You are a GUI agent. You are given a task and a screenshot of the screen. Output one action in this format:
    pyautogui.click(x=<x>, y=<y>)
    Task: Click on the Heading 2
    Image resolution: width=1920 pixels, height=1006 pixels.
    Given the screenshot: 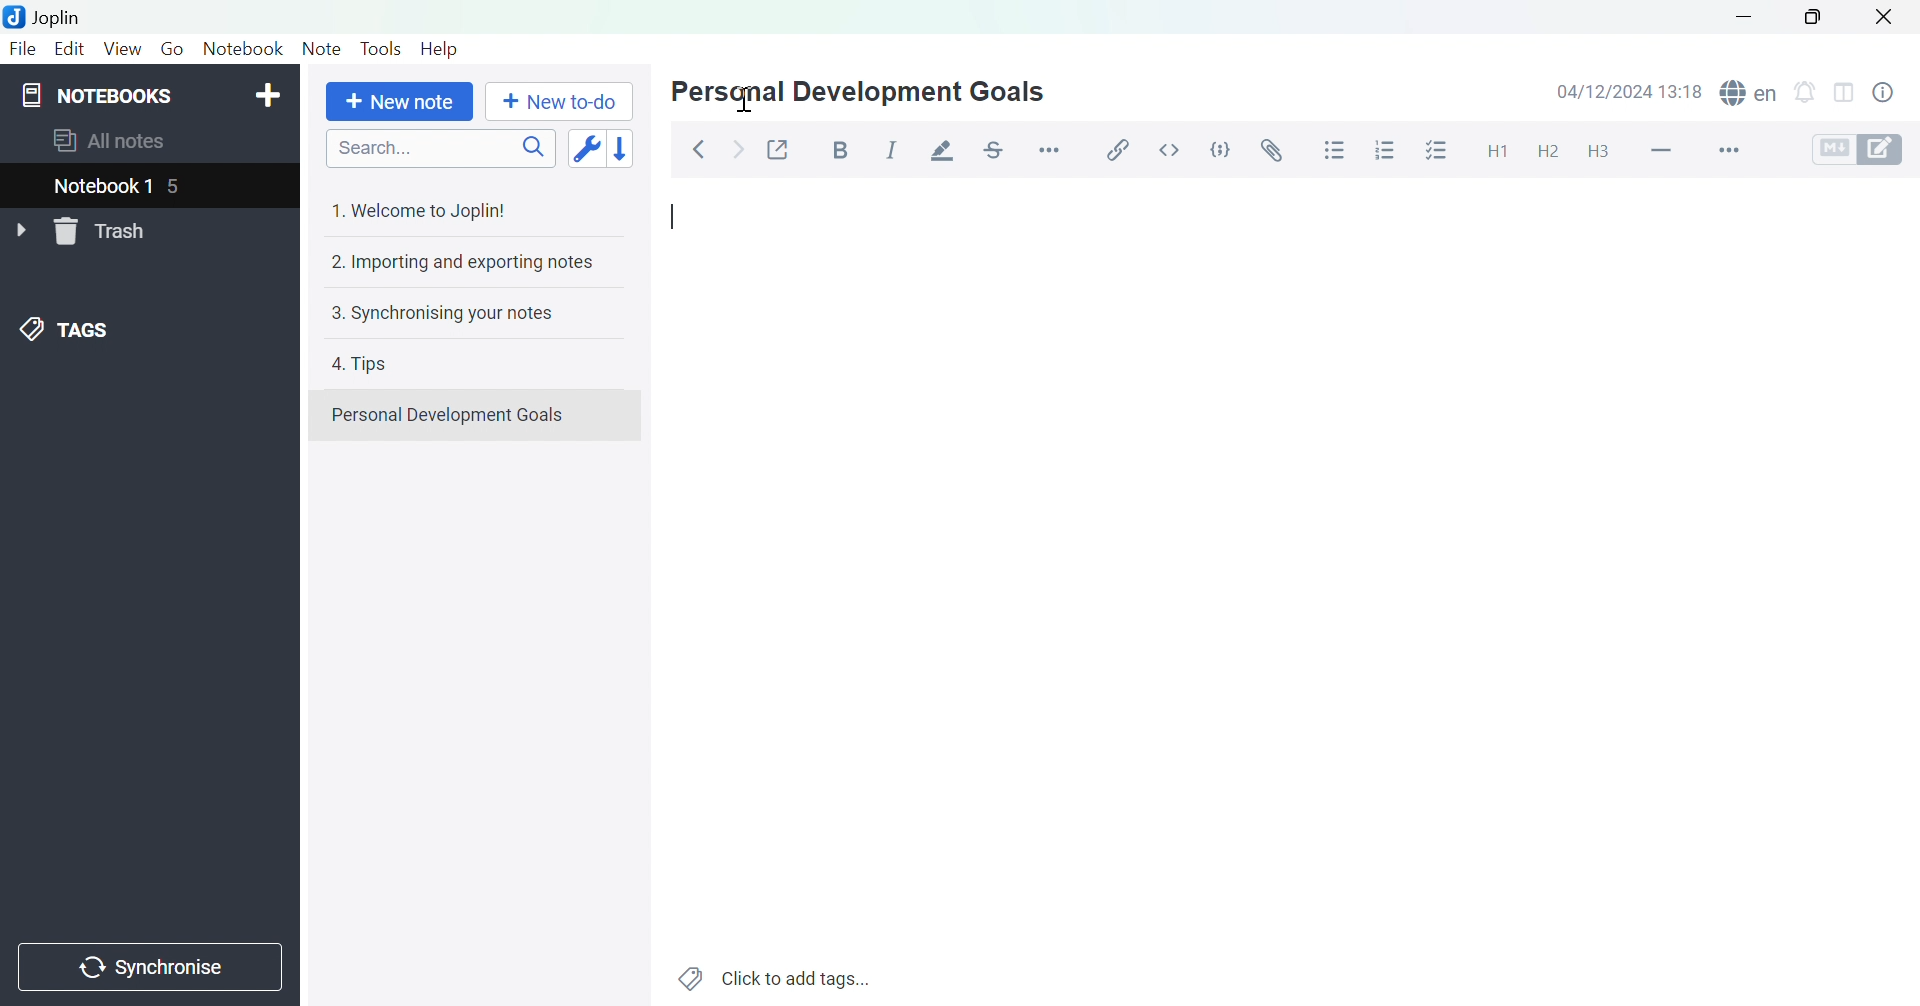 What is the action you would take?
    pyautogui.click(x=1547, y=154)
    